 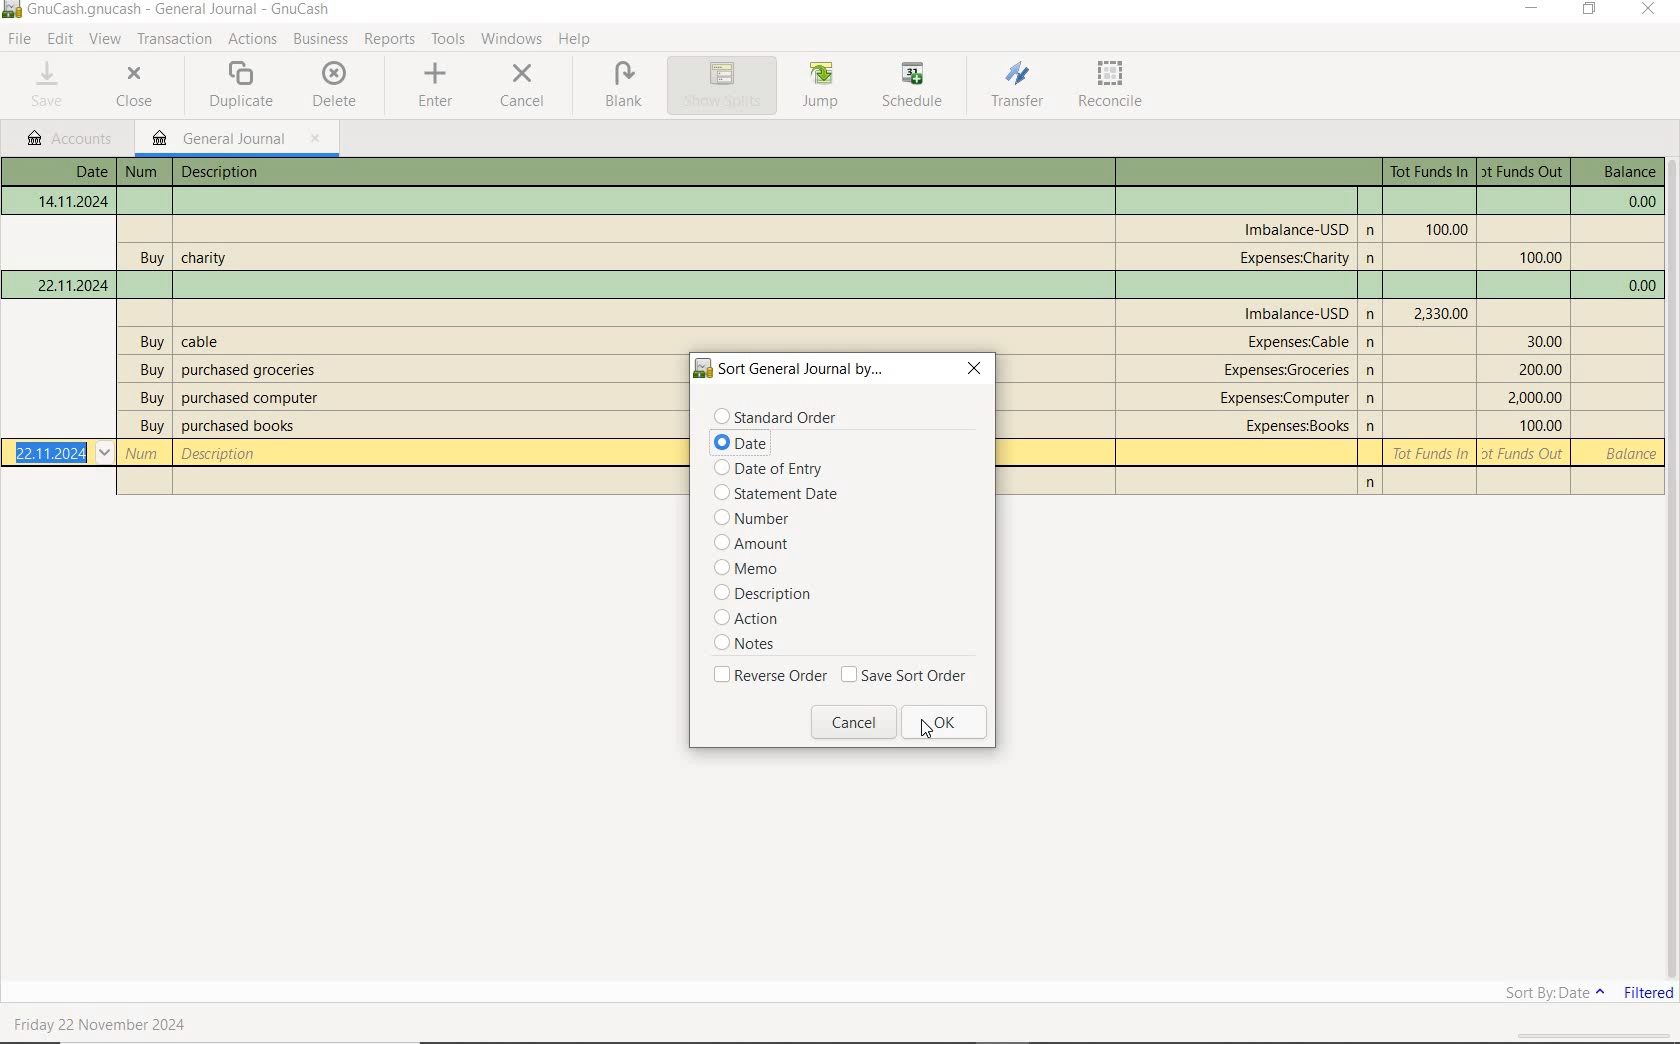 What do you see at coordinates (153, 371) in the screenshot?
I see `buy` at bounding box center [153, 371].